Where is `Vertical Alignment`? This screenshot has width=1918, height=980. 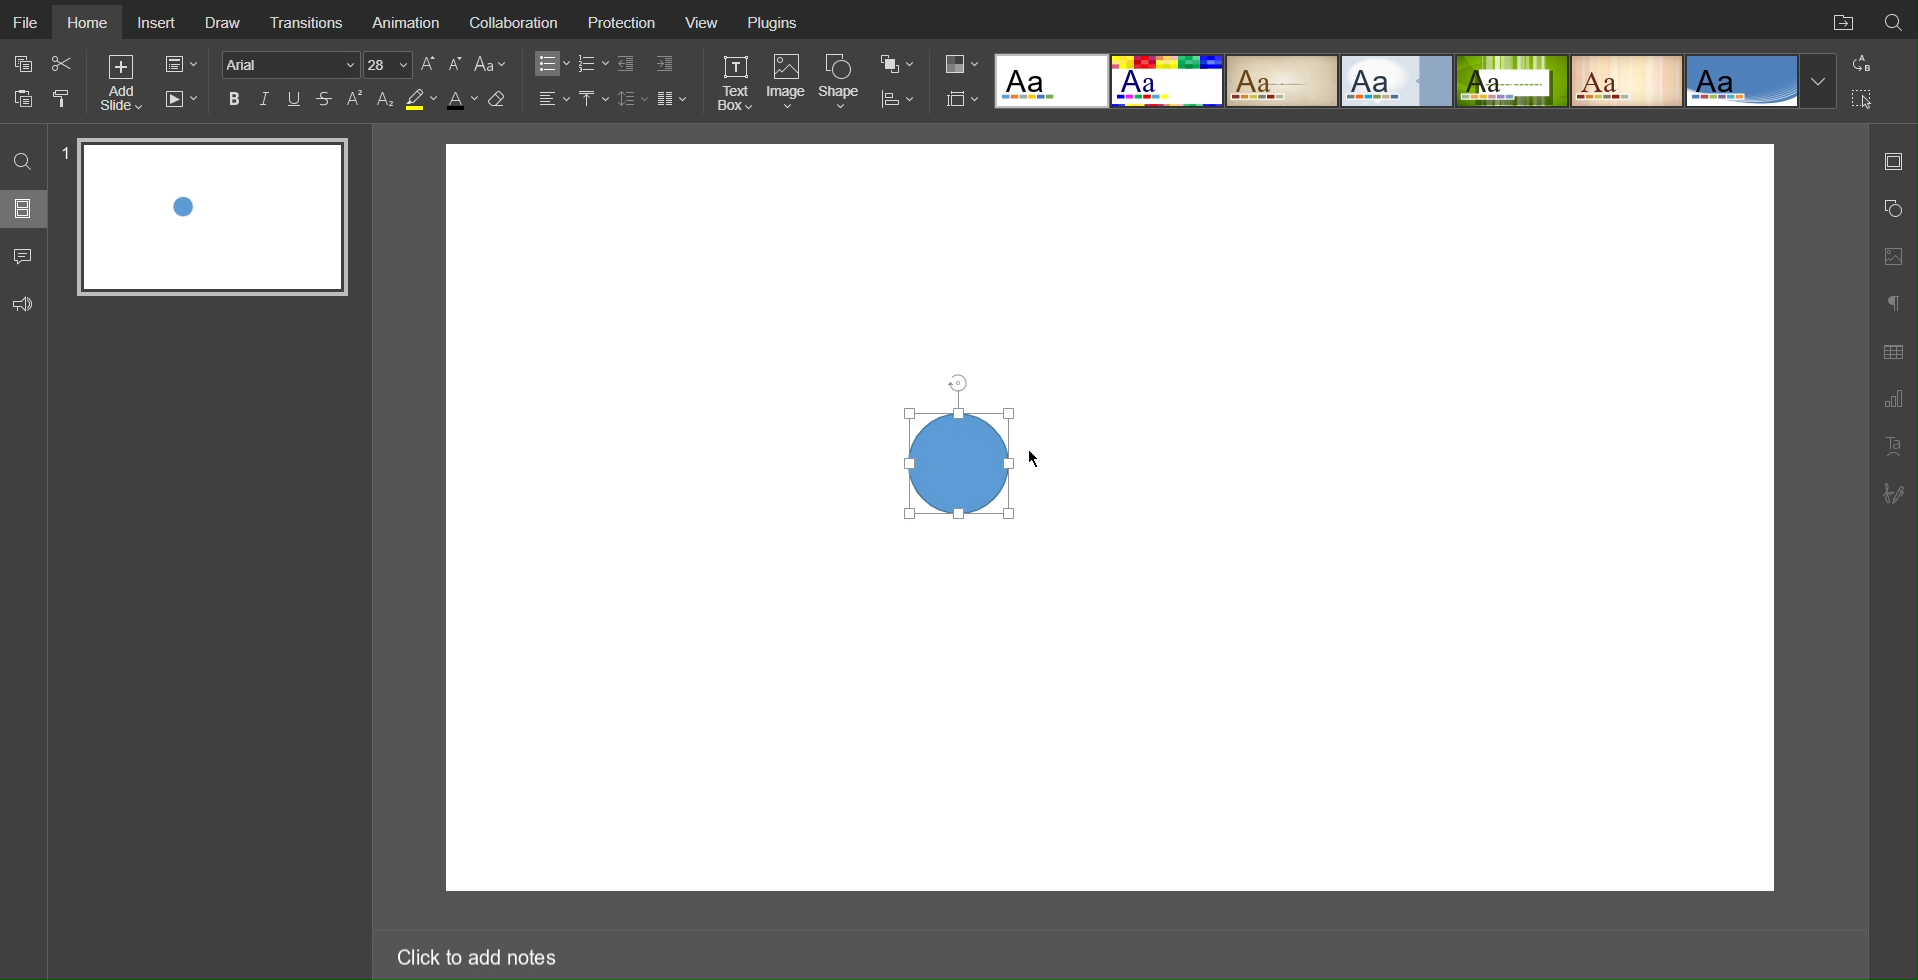 Vertical Alignment is located at coordinates (593, 99).